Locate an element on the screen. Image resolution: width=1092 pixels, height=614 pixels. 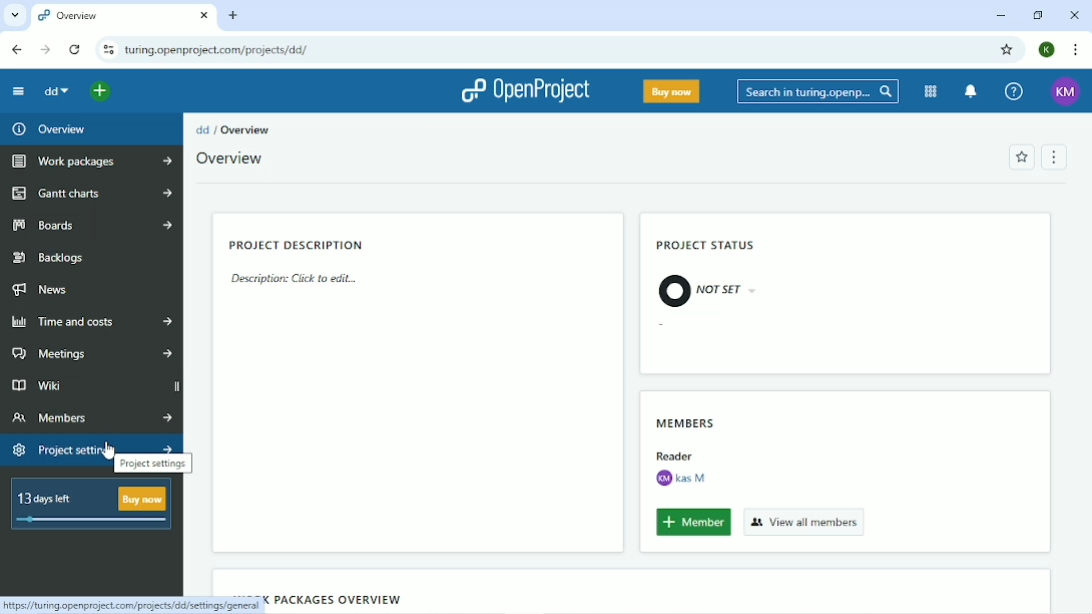
Menu is located at coordinates (1053, 158).